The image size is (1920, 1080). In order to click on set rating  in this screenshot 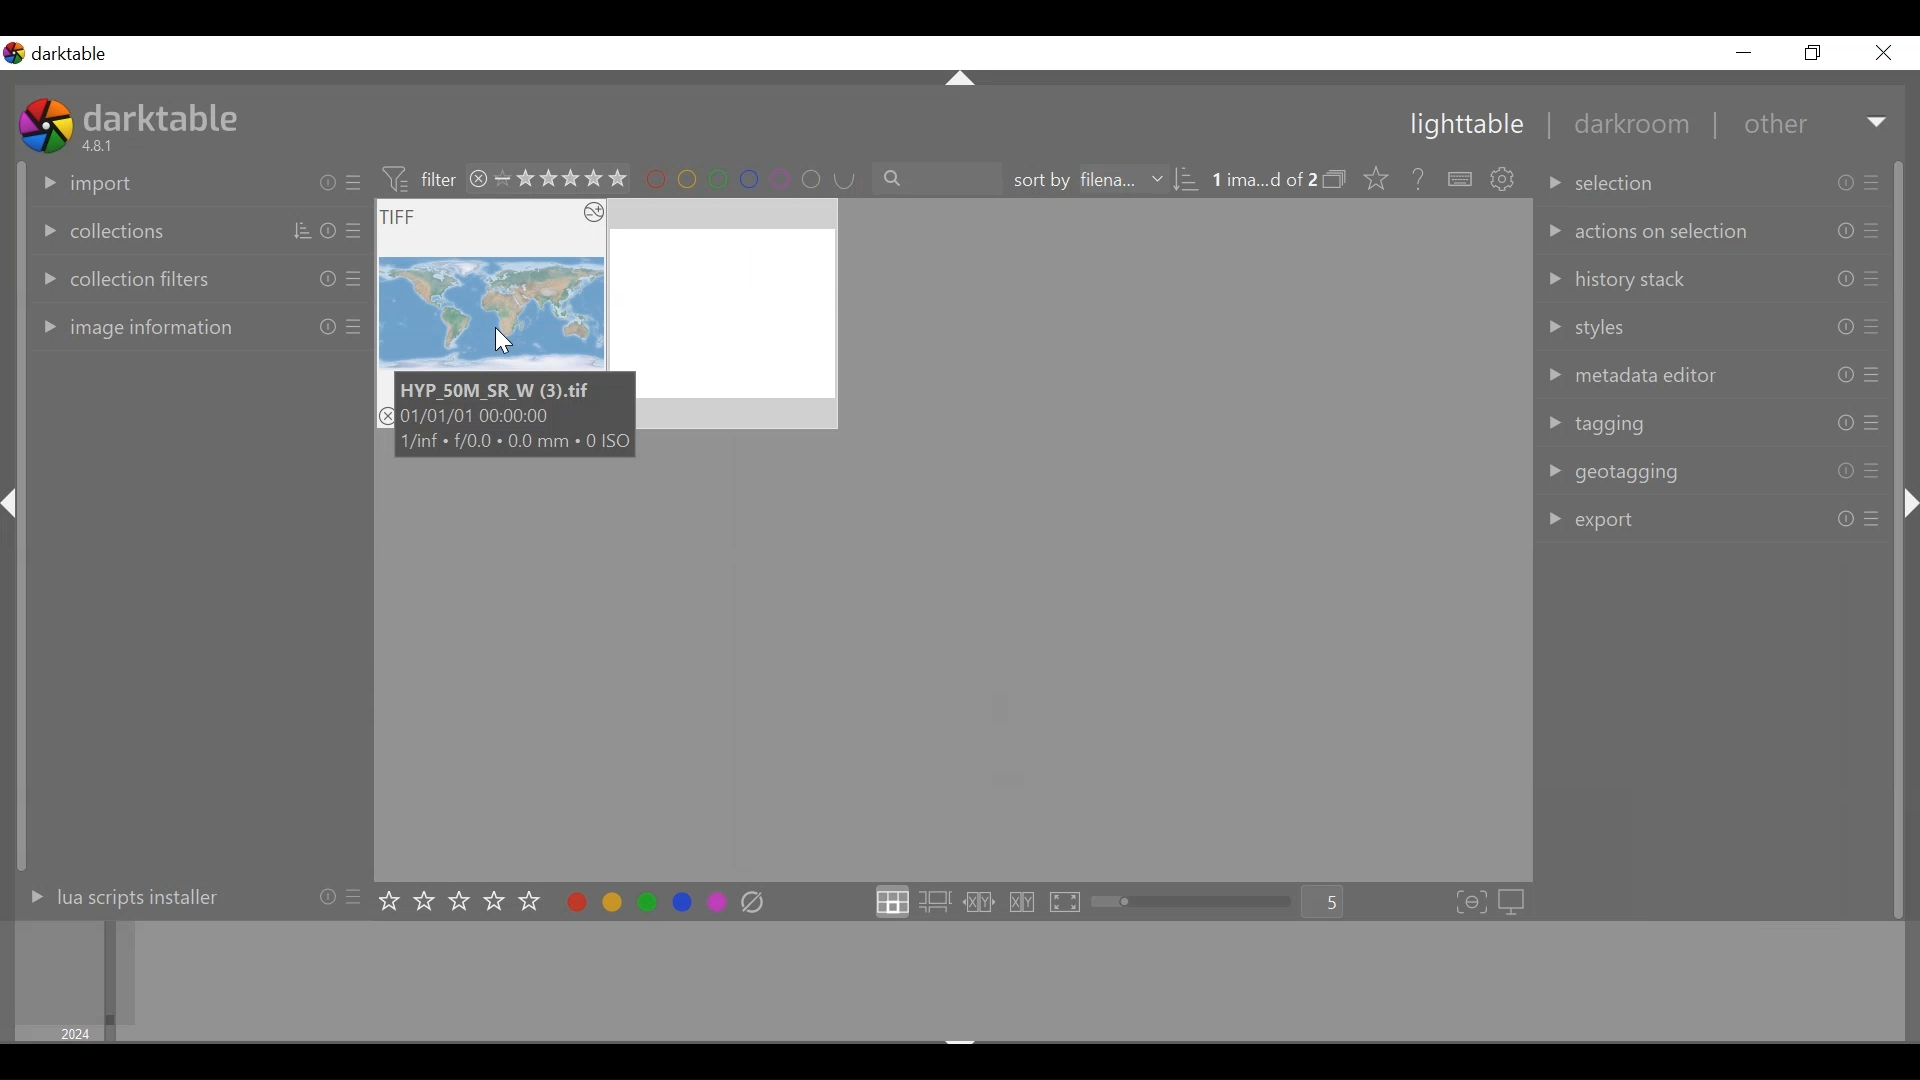, I will do `click(461, 902)`.